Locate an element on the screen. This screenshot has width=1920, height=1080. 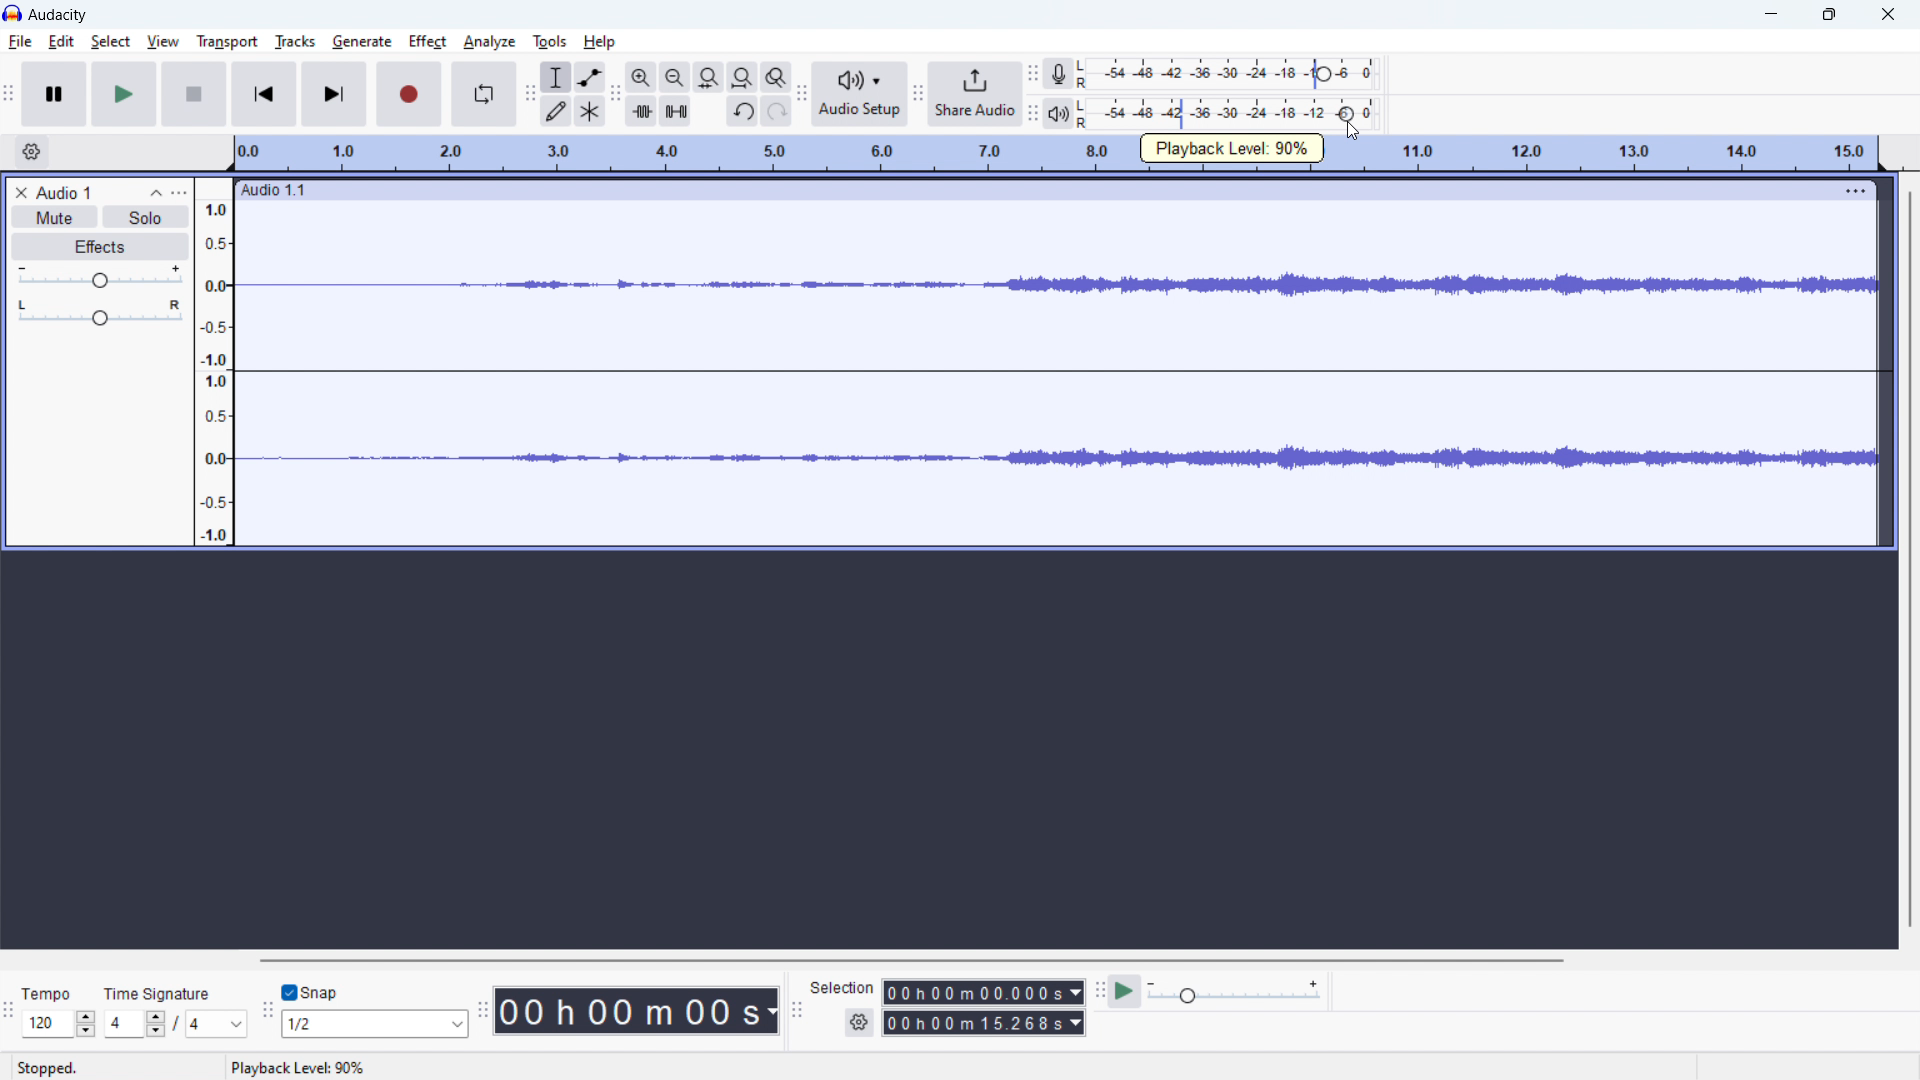
silence selection is located at coordinates (674, 110).